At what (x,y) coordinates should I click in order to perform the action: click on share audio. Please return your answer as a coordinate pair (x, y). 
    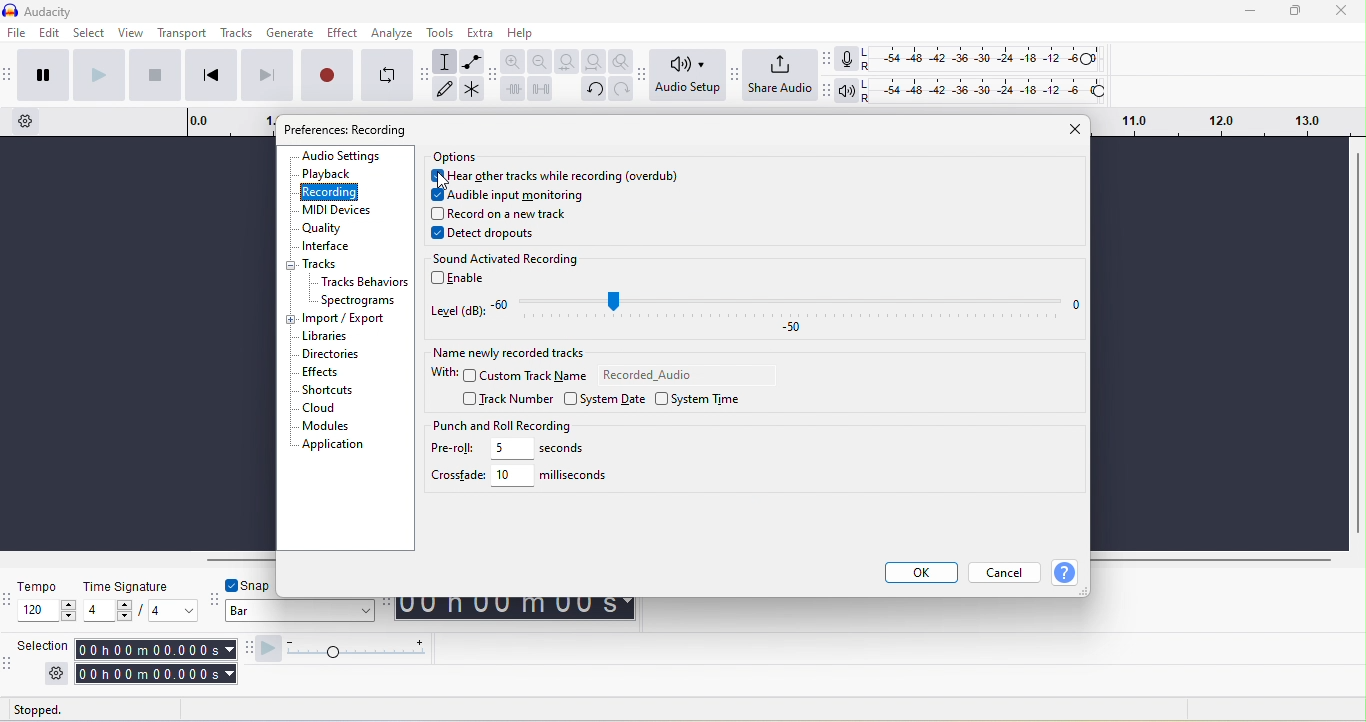
    Looking at the image, I should click on (780, 76).